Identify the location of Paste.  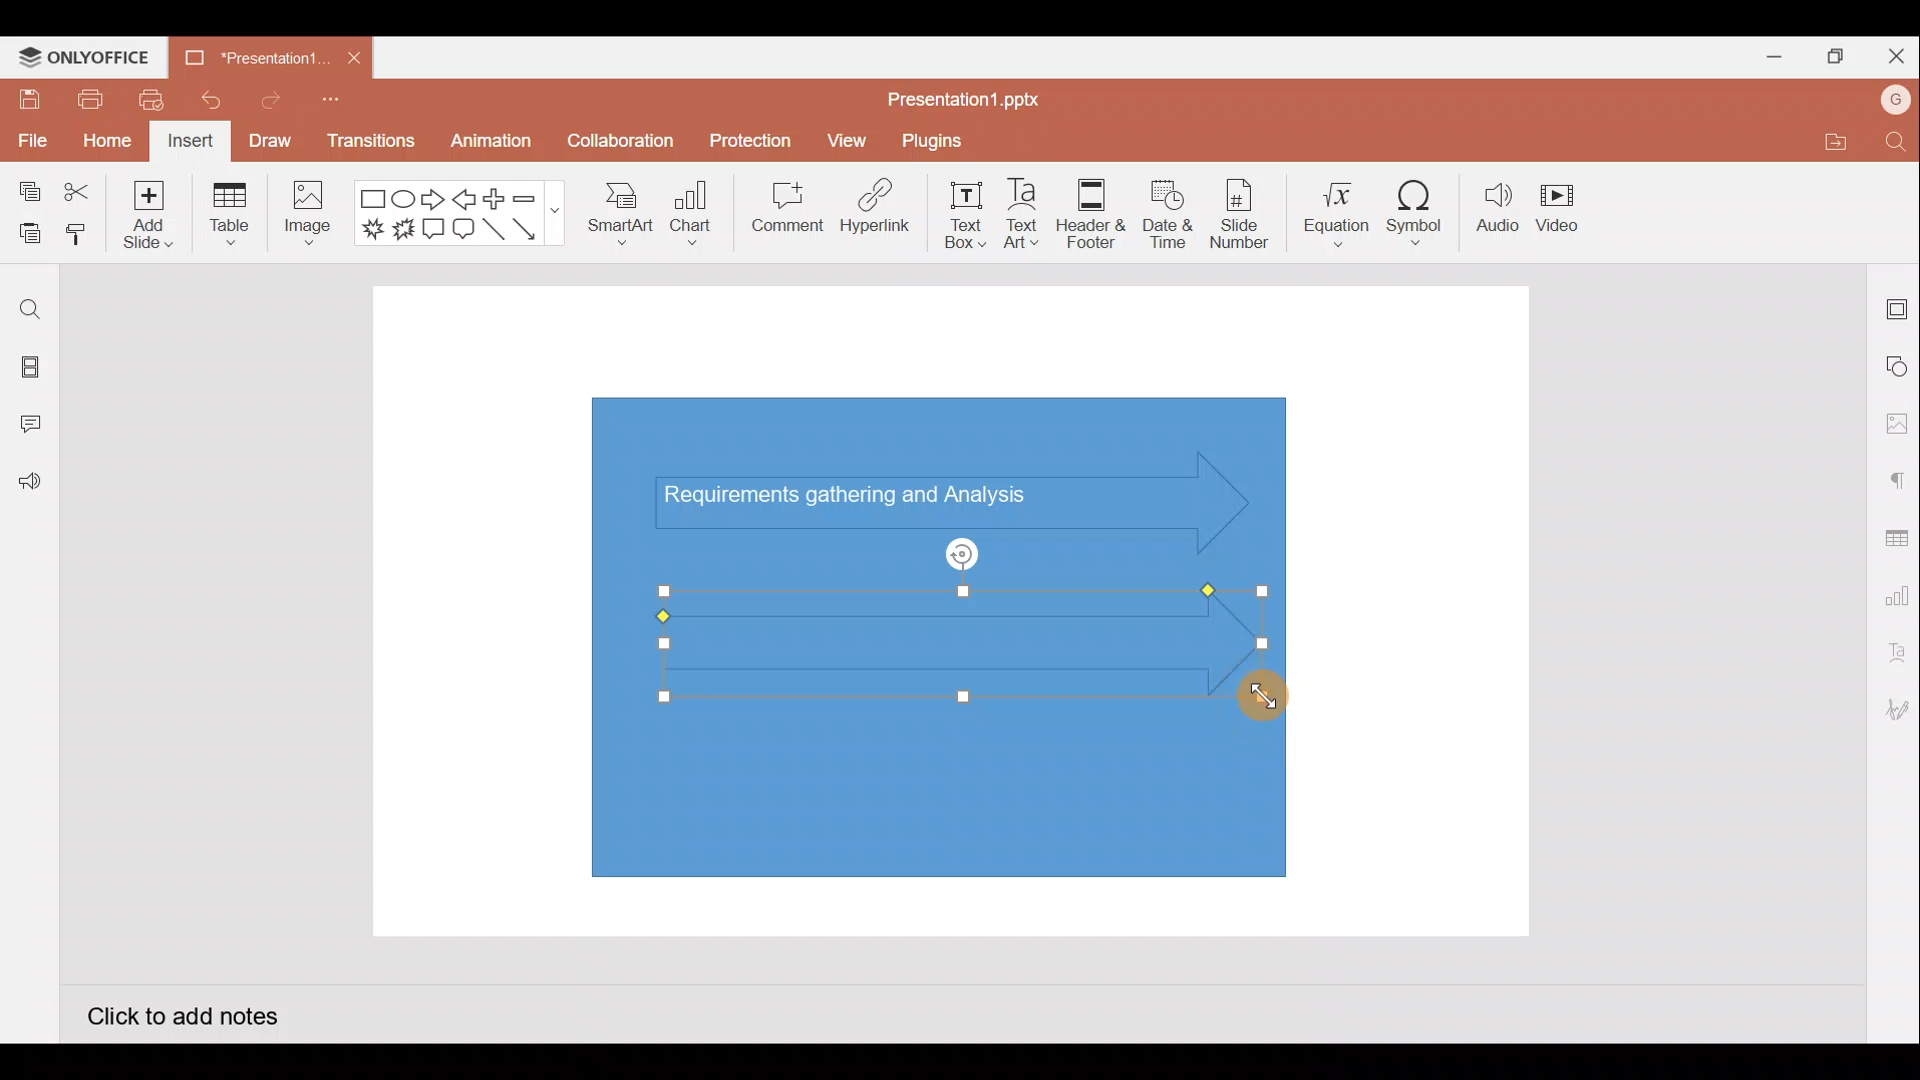
(25, 235).